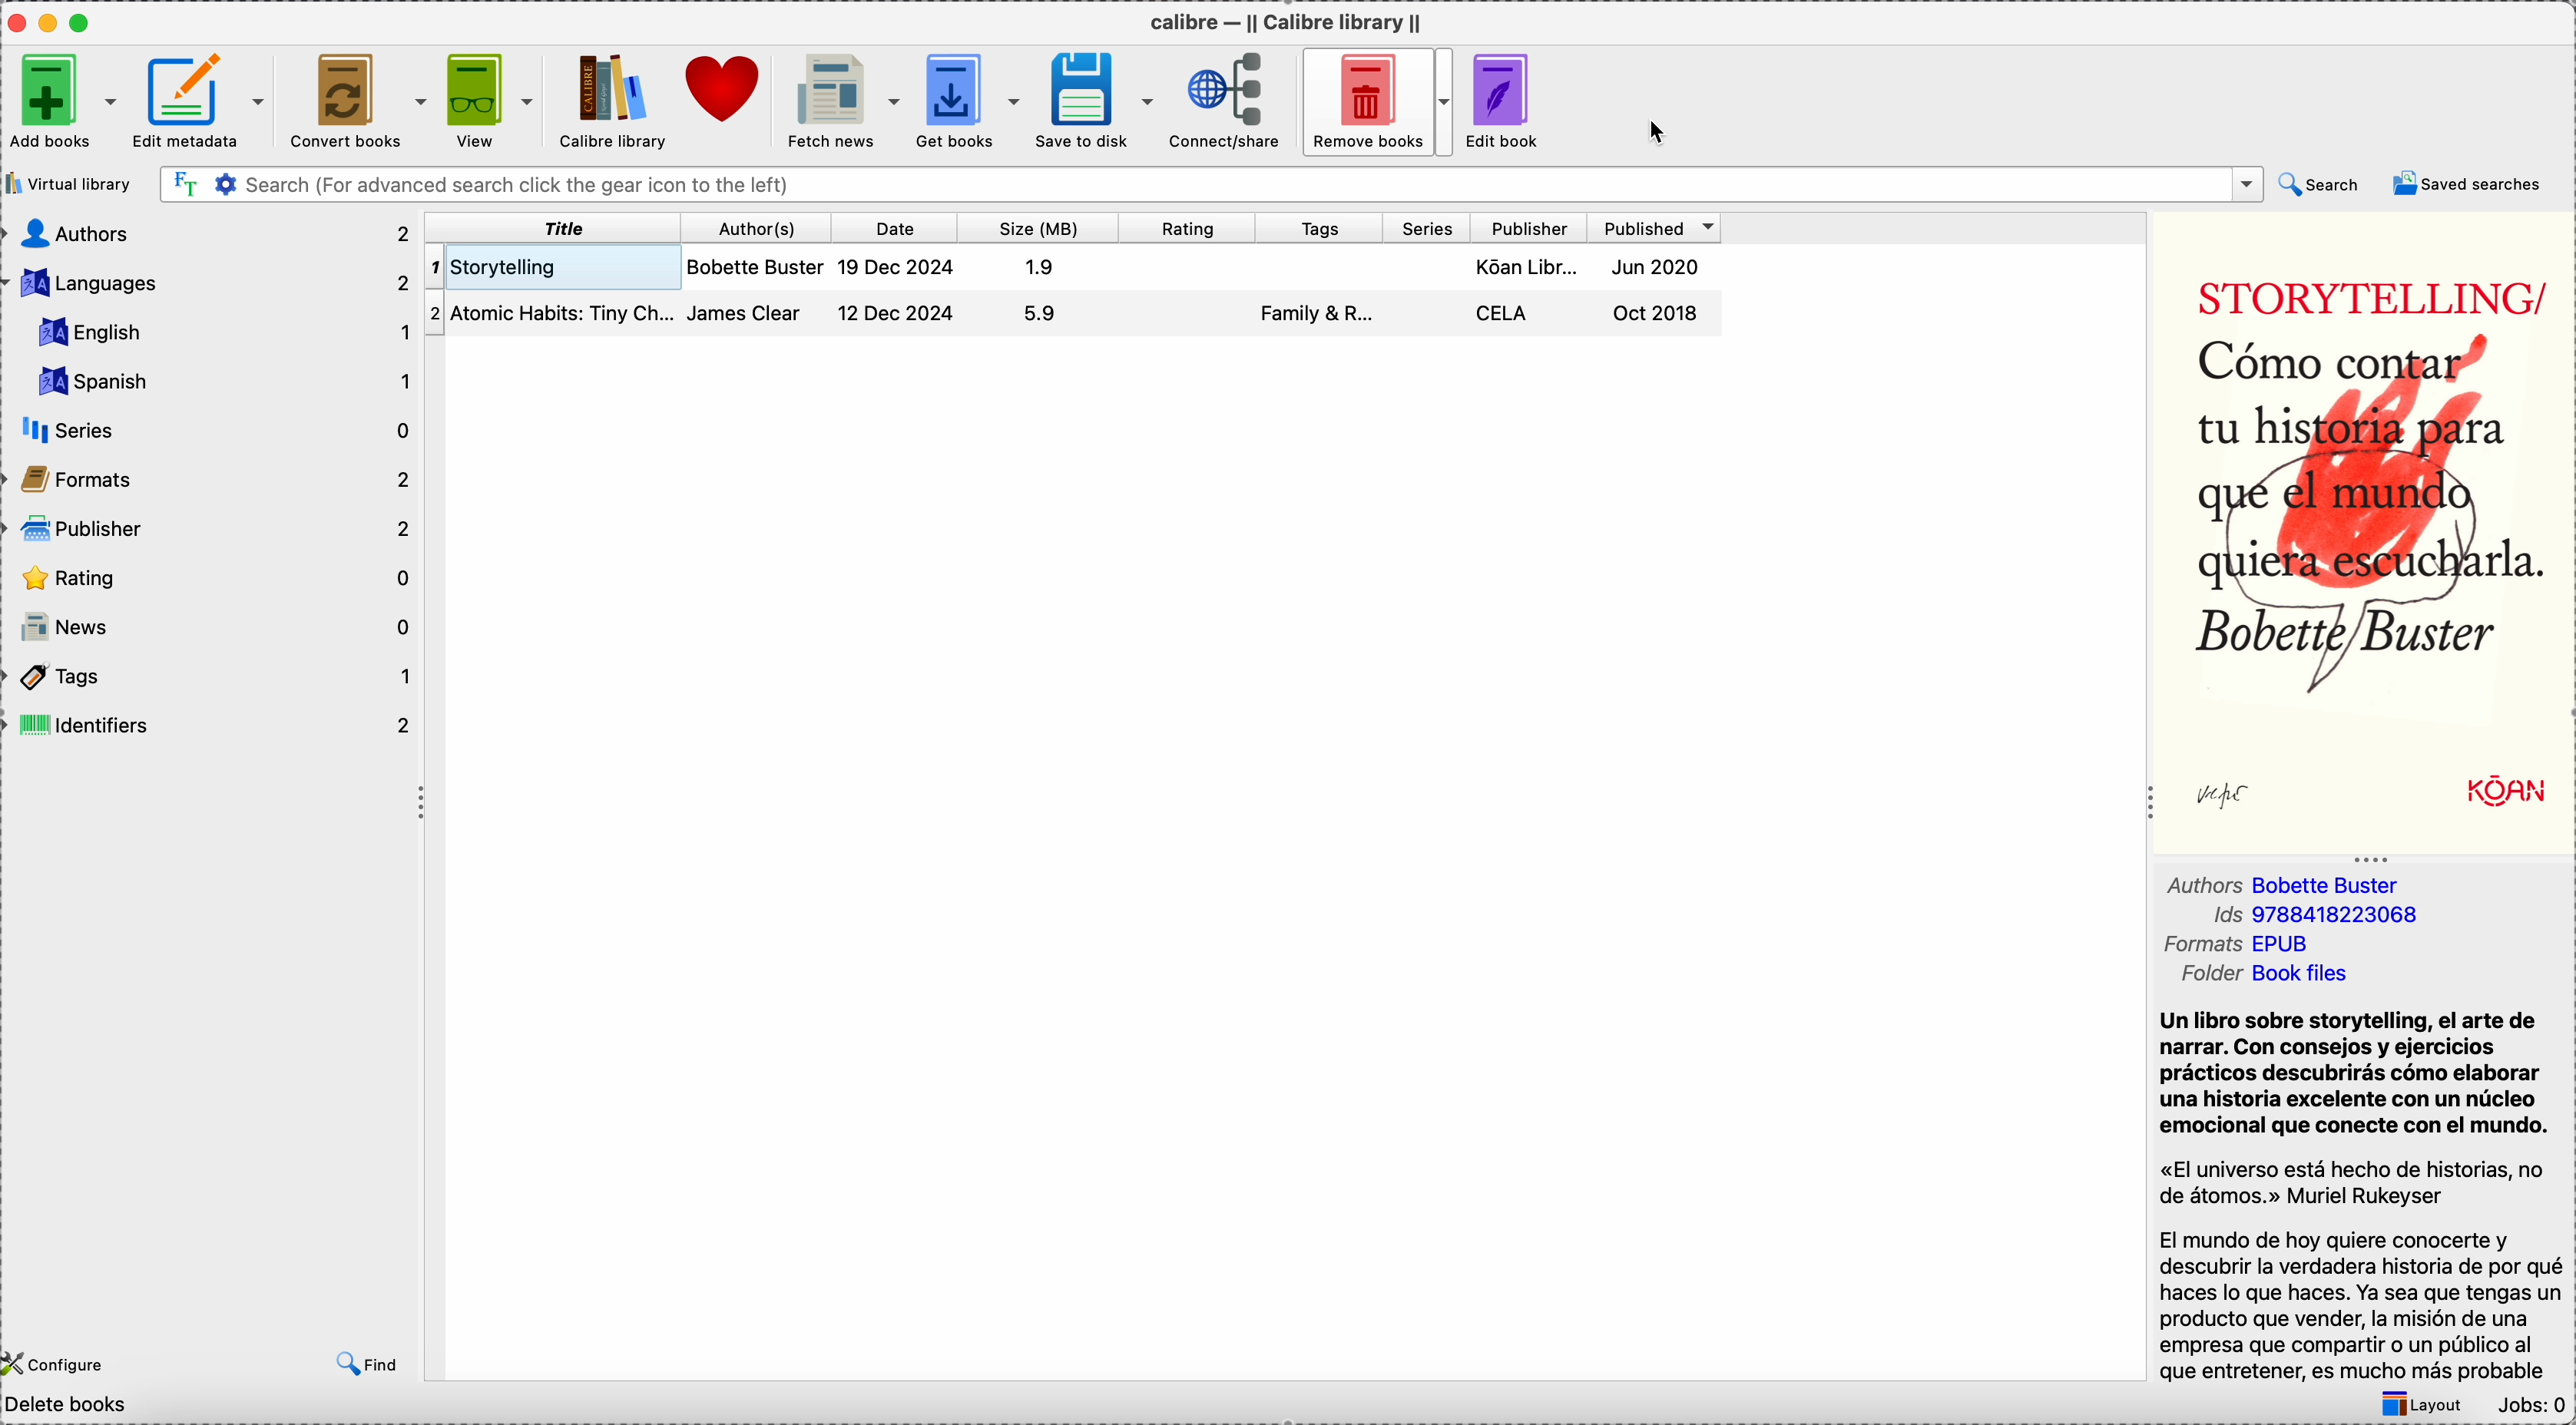 This screenshot has height=1425, width=2576. Describe the element at coordinates (1231, 101) in the screenshot. I see `connect/share` at that location.